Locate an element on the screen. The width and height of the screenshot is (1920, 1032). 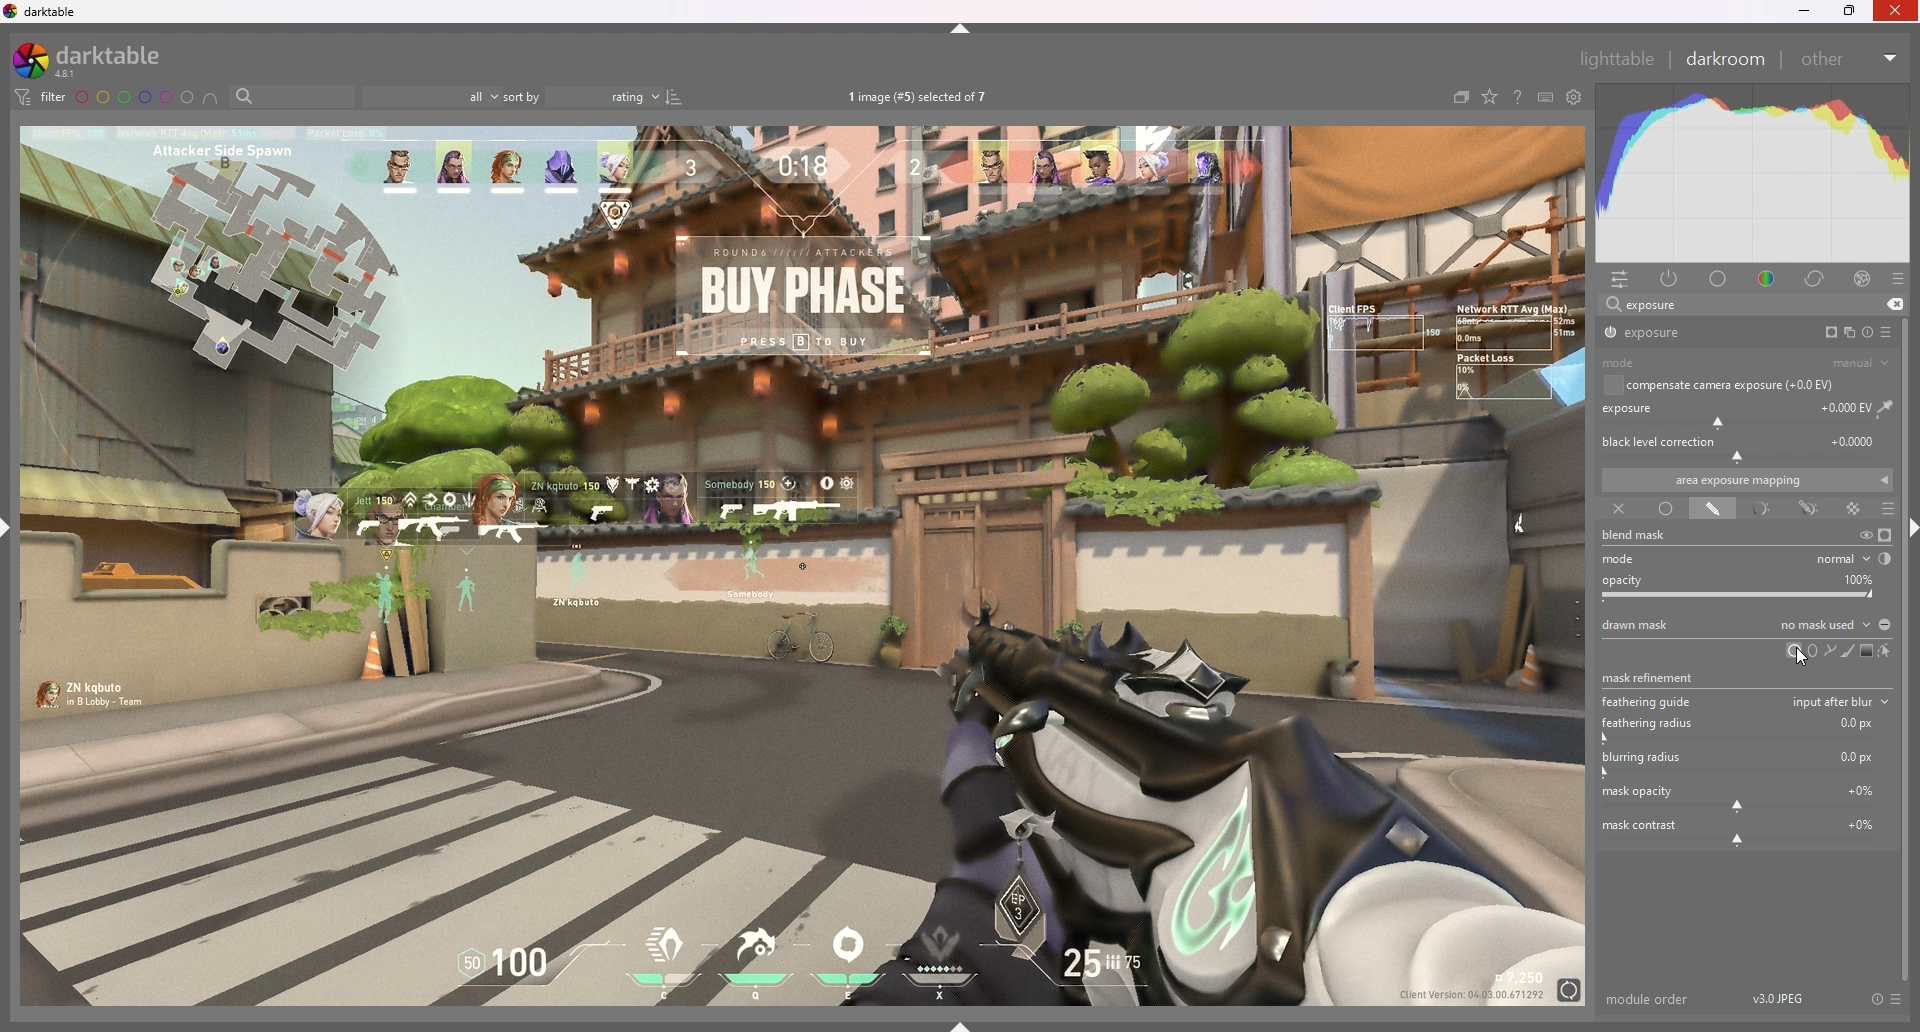
color labels is located at coordinates (135, 98).